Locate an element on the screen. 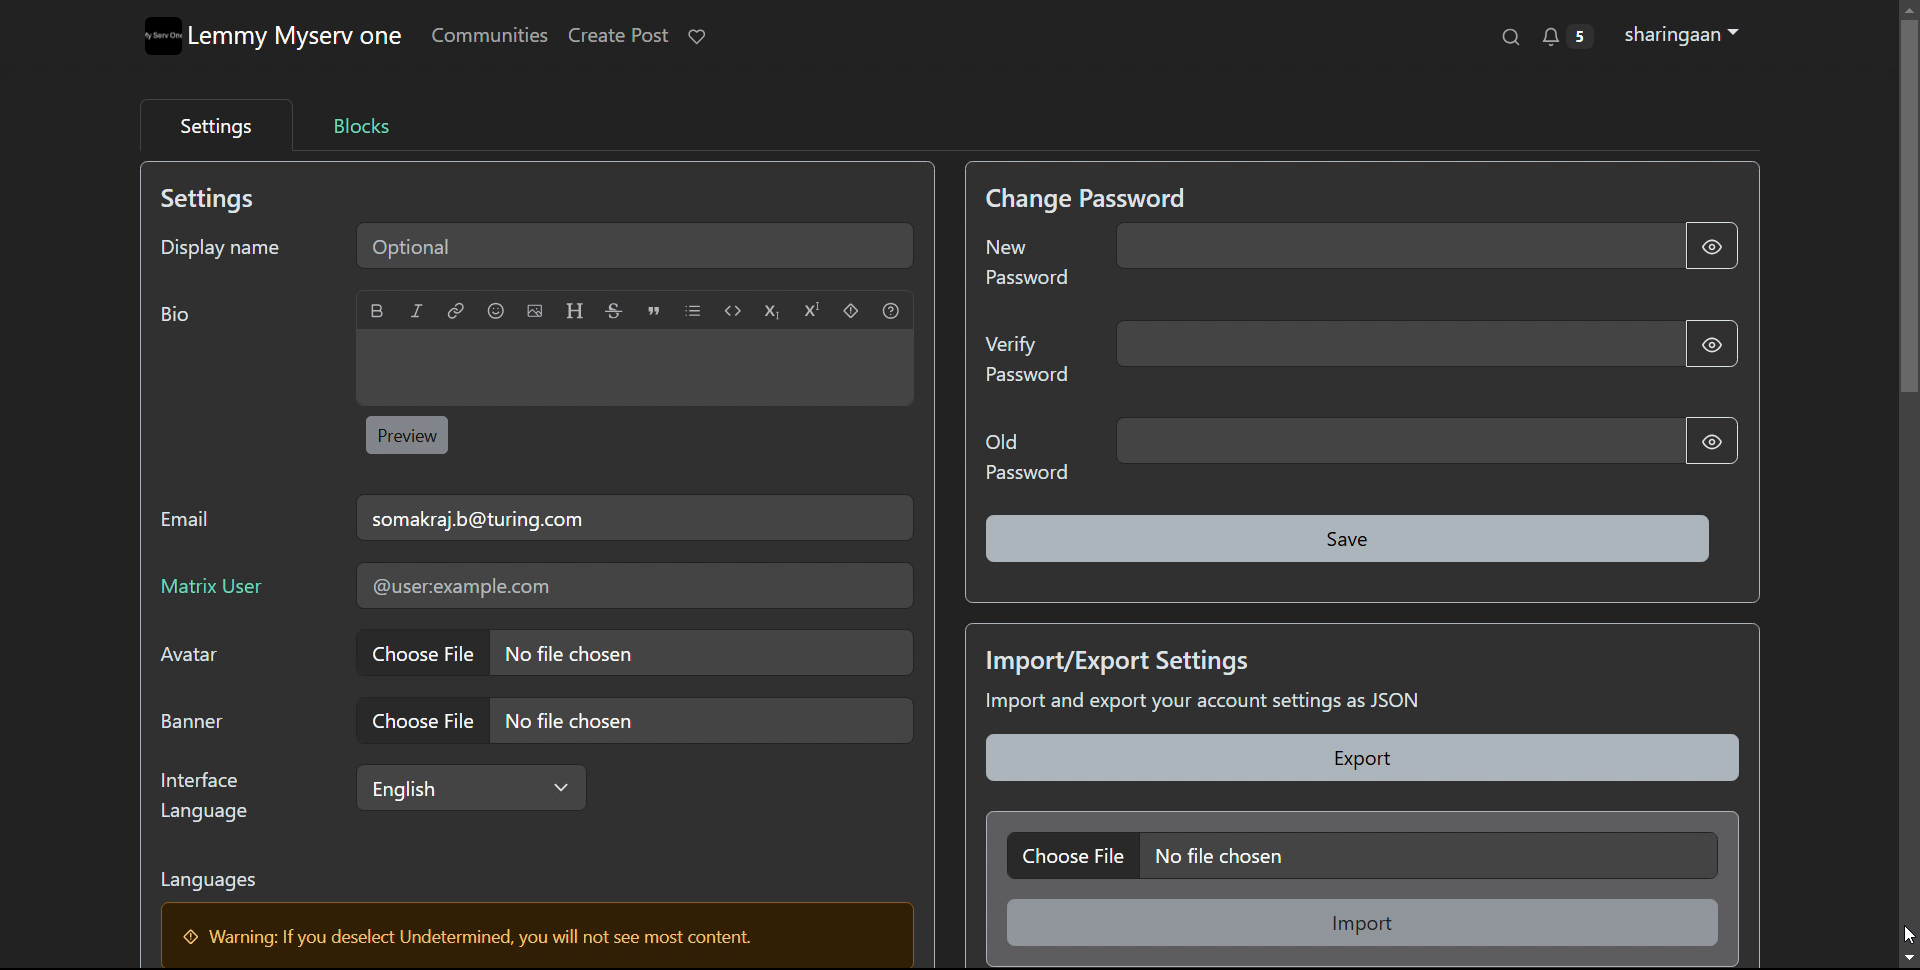 The width and height of the screenshot is (1920, 970). Display name is located at coordinates (219, 249).